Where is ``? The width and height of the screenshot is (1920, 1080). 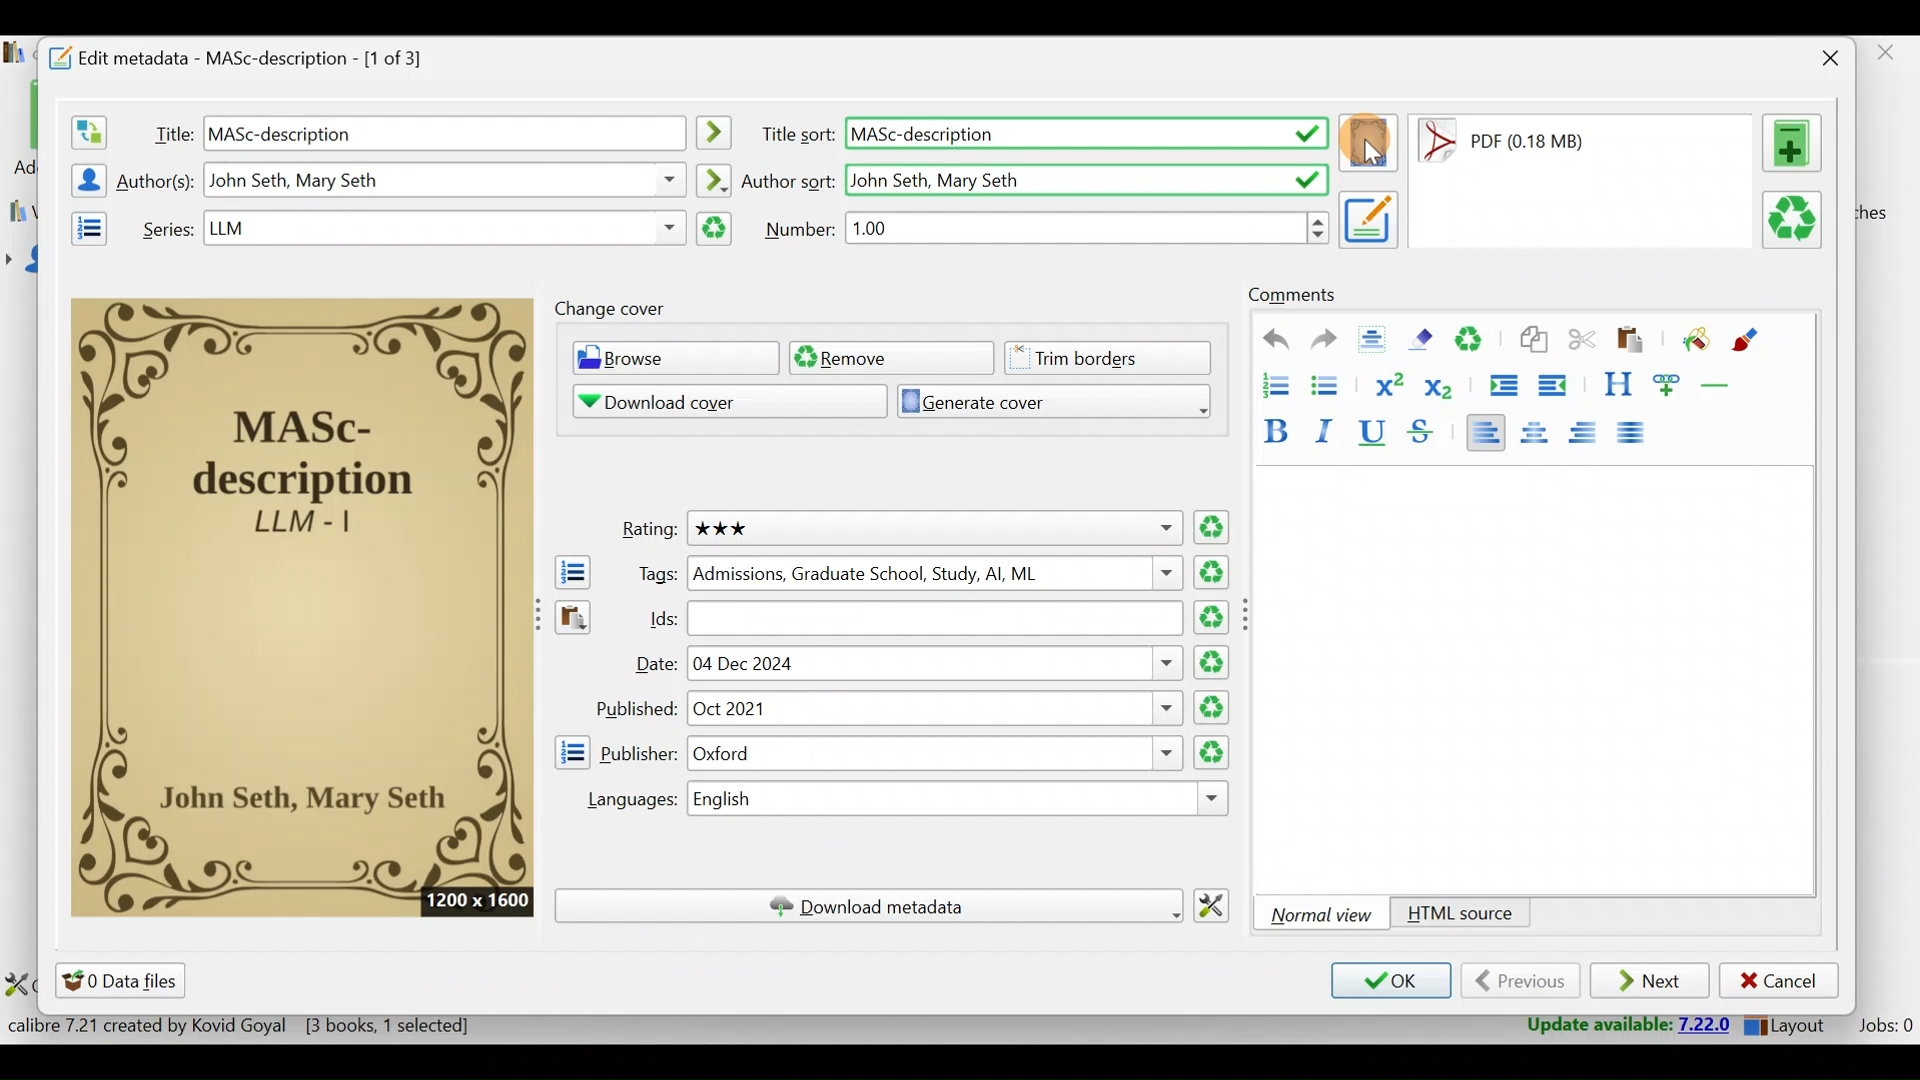  is located at coordinates (933, 709).